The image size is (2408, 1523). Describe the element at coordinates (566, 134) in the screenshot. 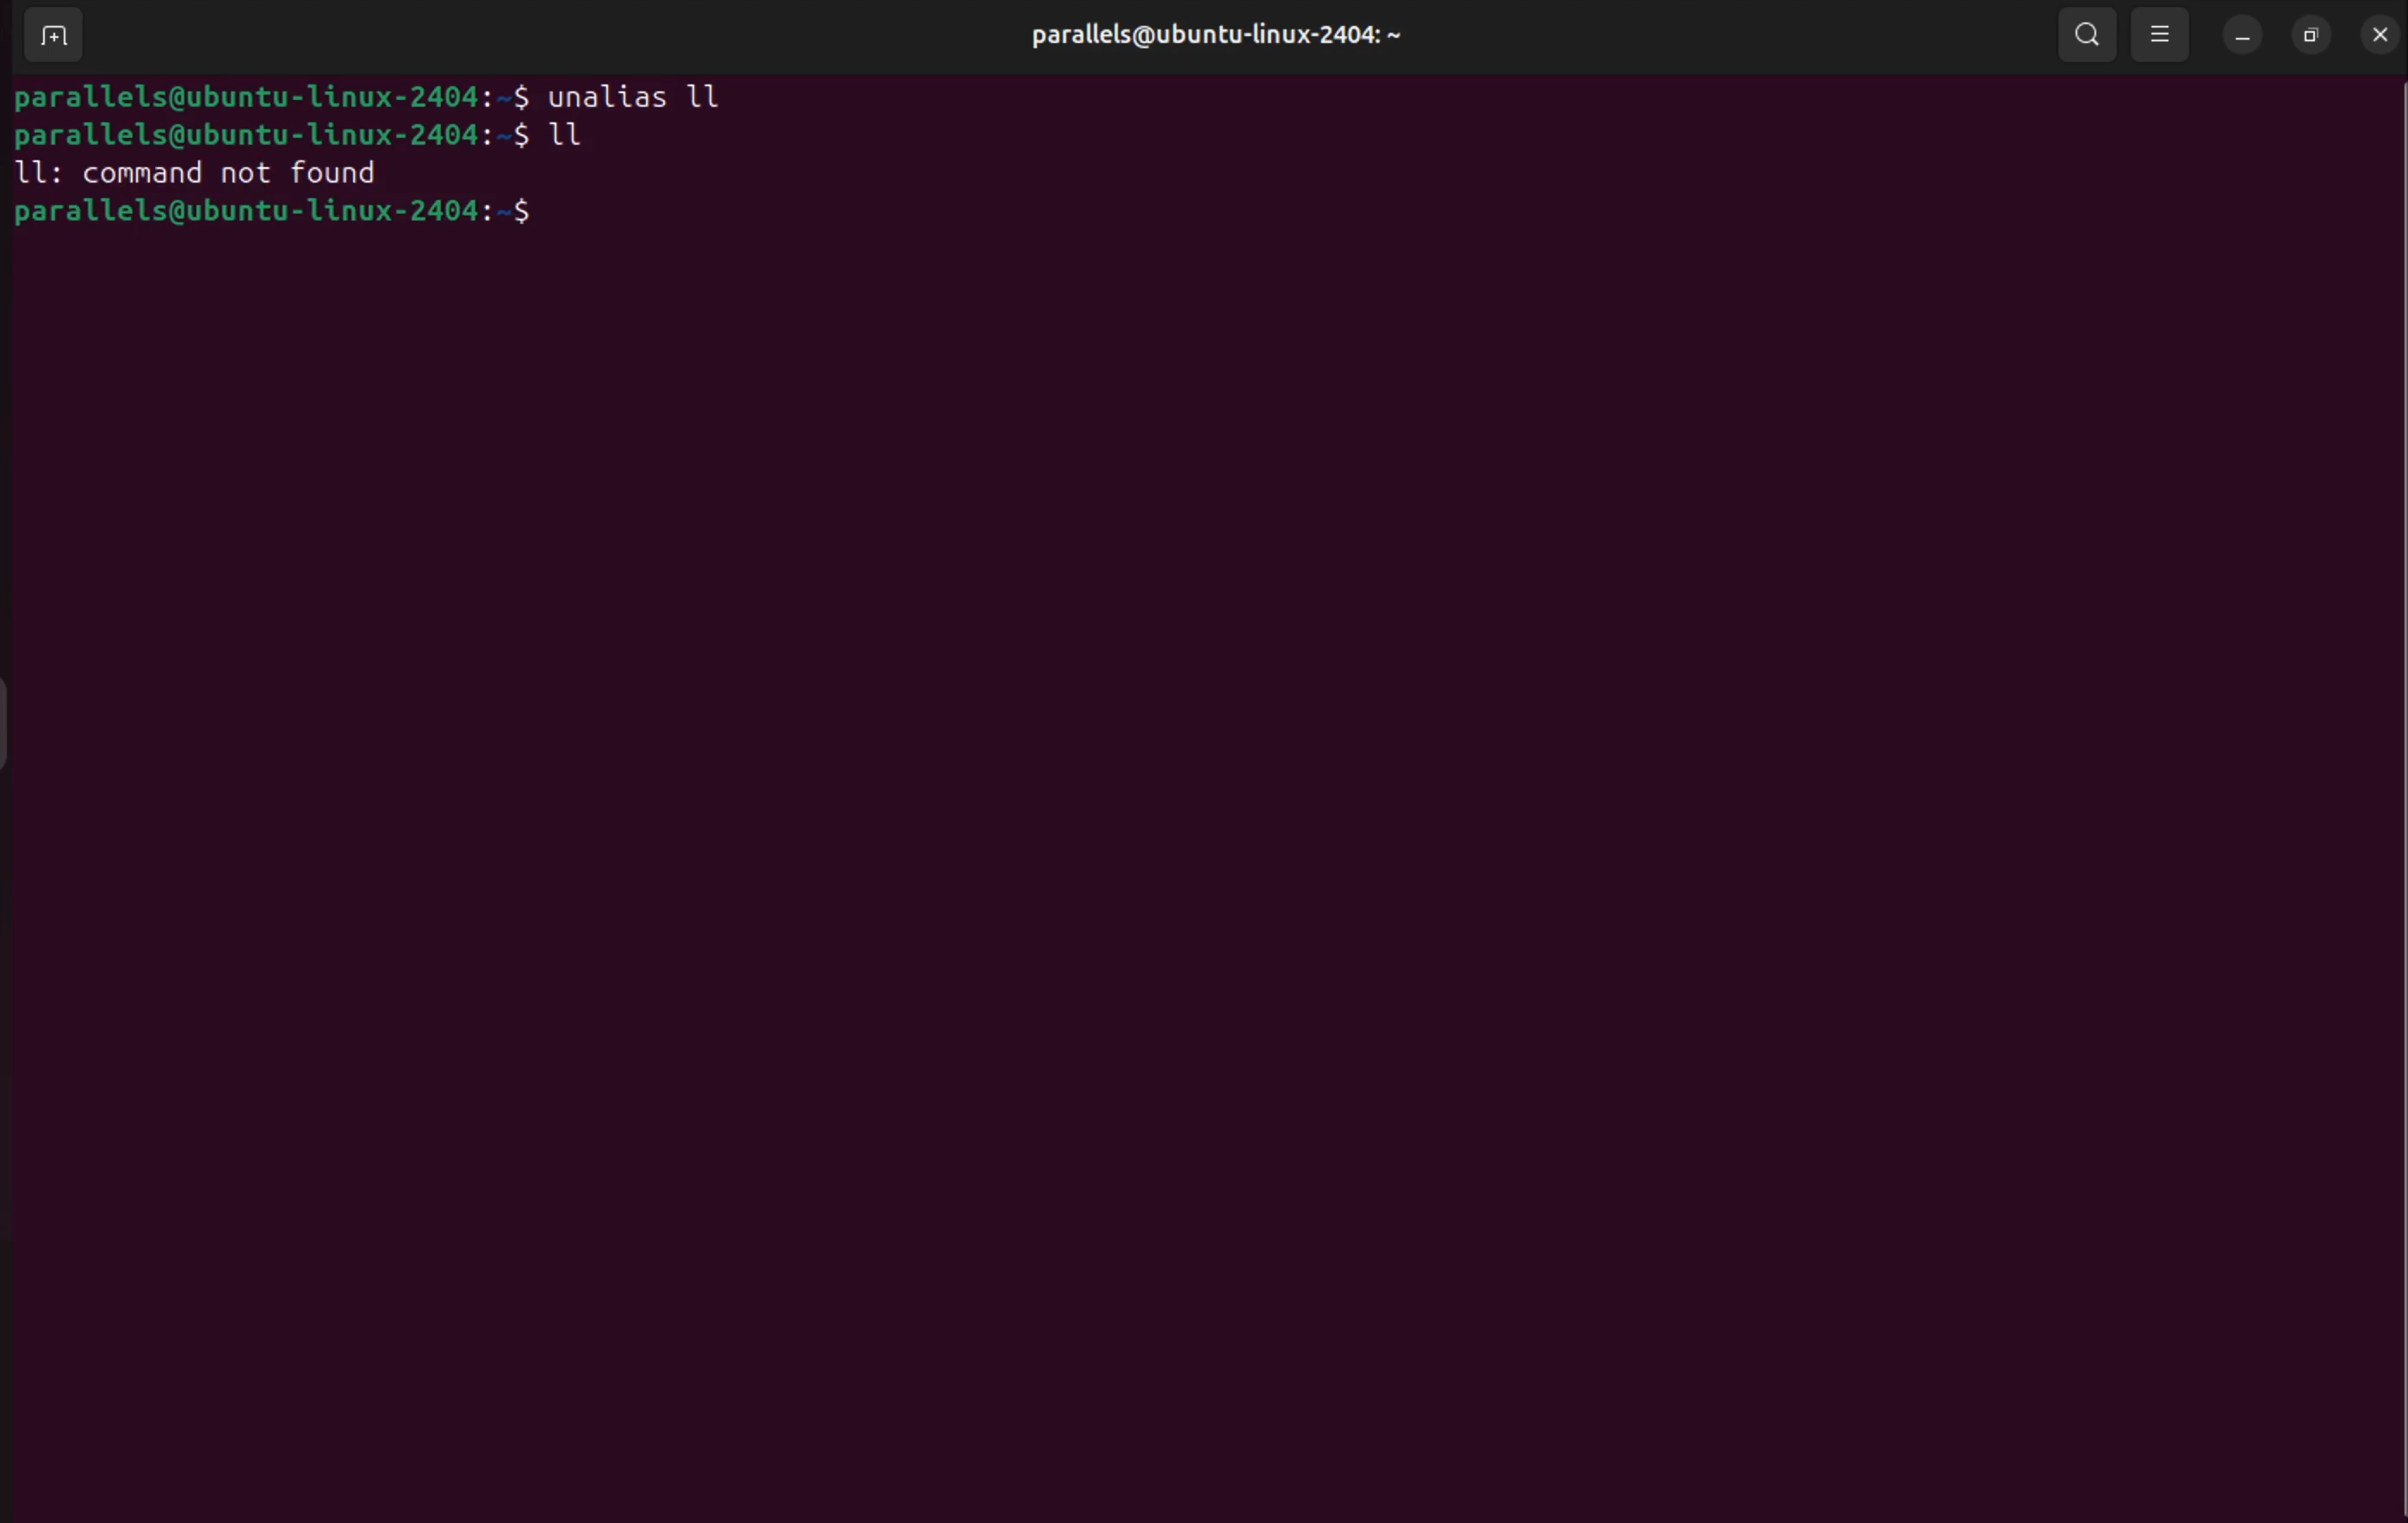

I see `ll` at that location.